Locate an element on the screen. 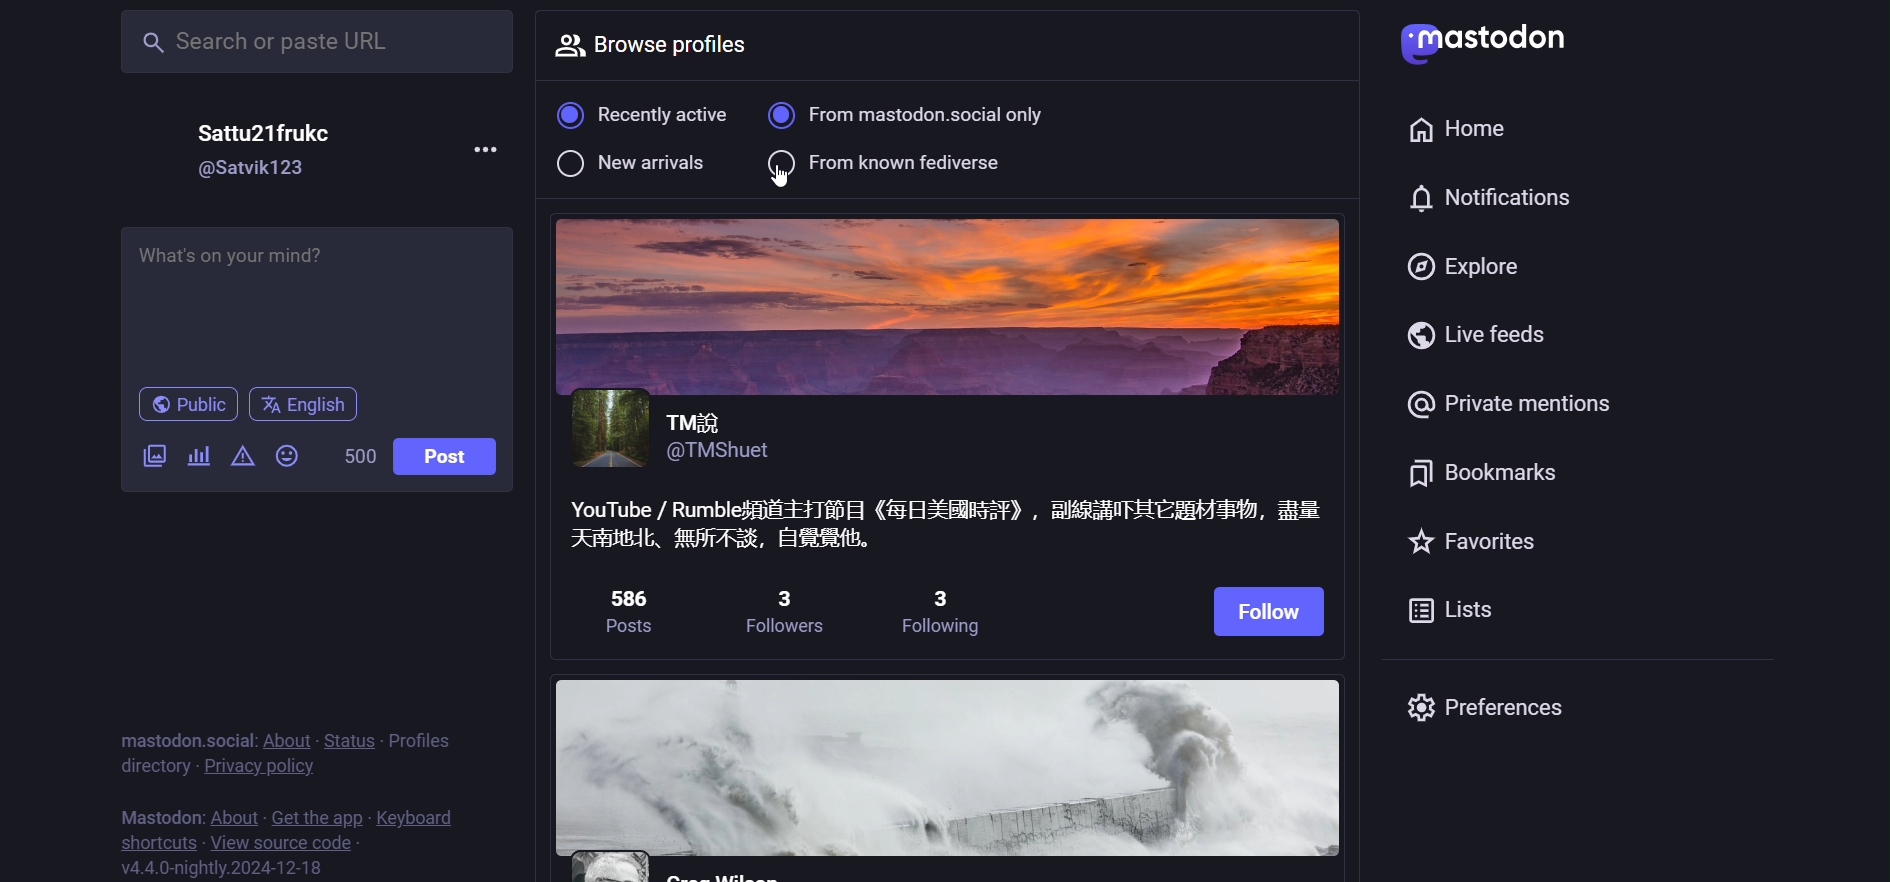 This screenshot has width=1890, height=882. notification is located at coordinates (1498, 193).